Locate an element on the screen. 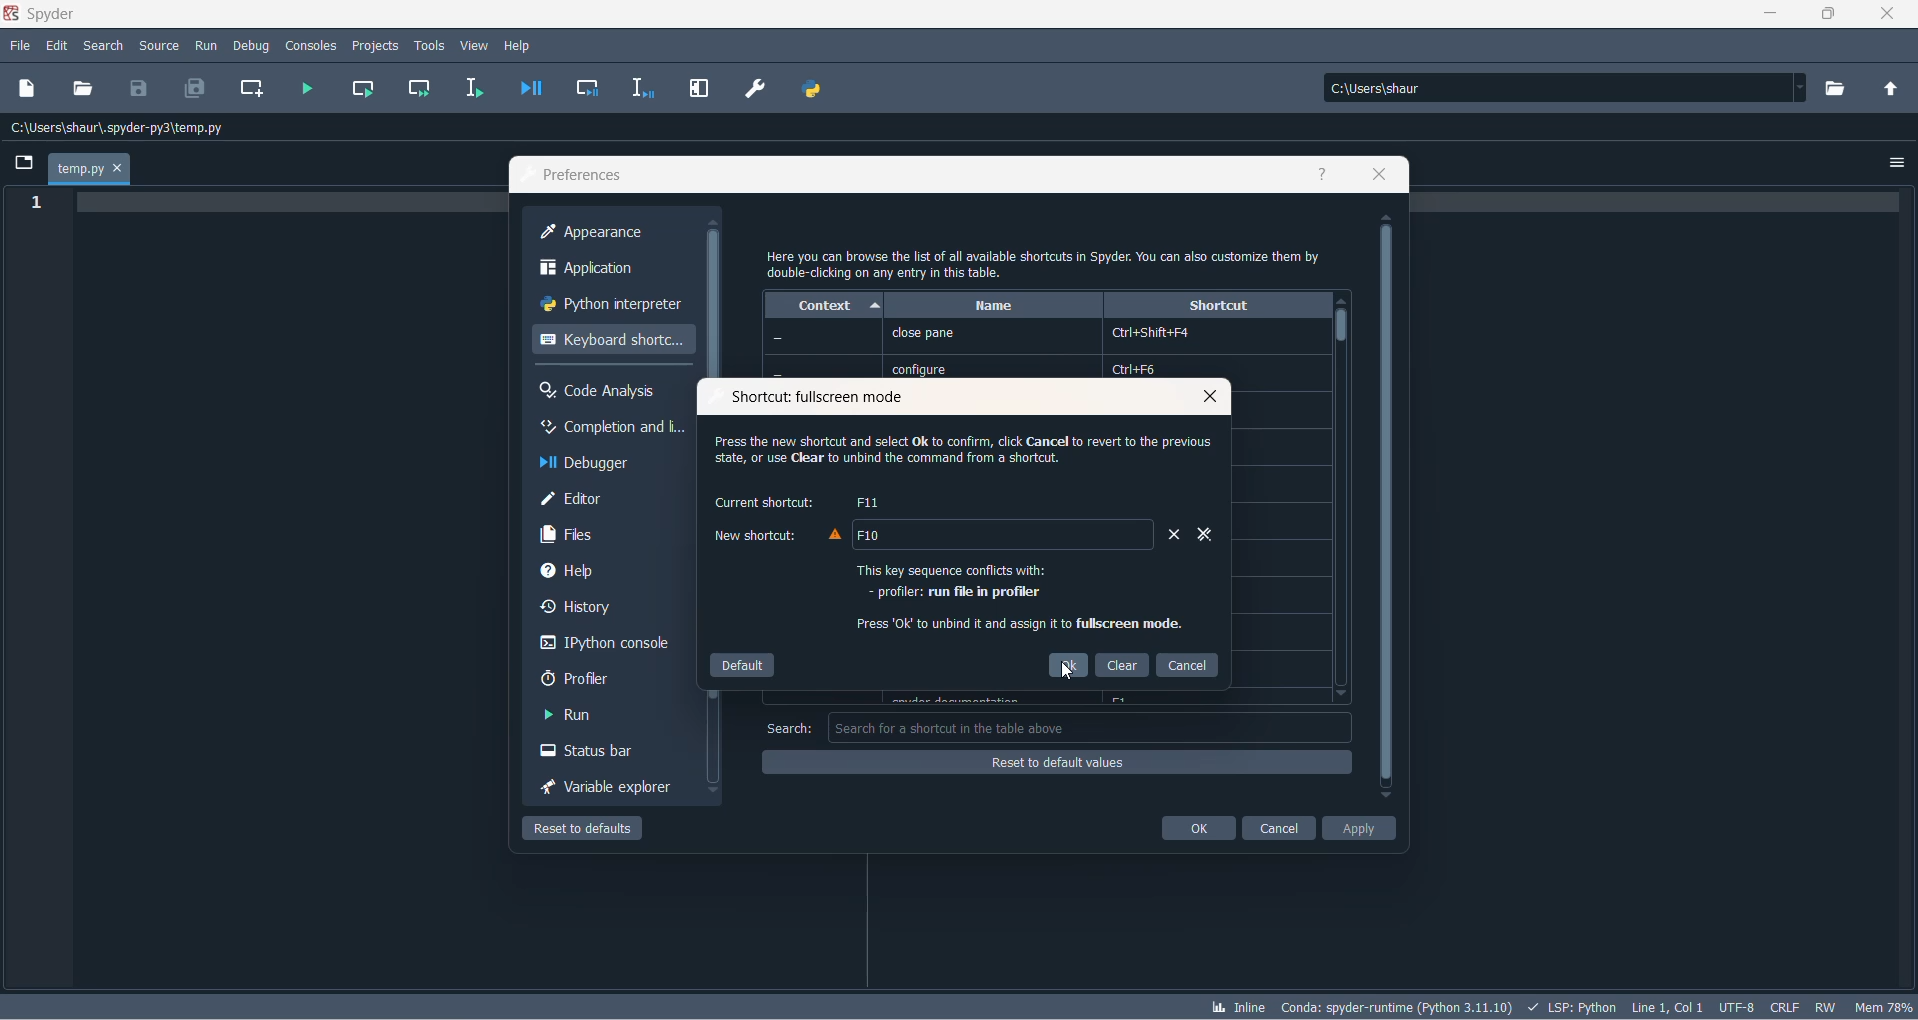 This screenshot has width=1918, height=1020. PYTHON PATH MANAGER is located at coordinates (811, 86).